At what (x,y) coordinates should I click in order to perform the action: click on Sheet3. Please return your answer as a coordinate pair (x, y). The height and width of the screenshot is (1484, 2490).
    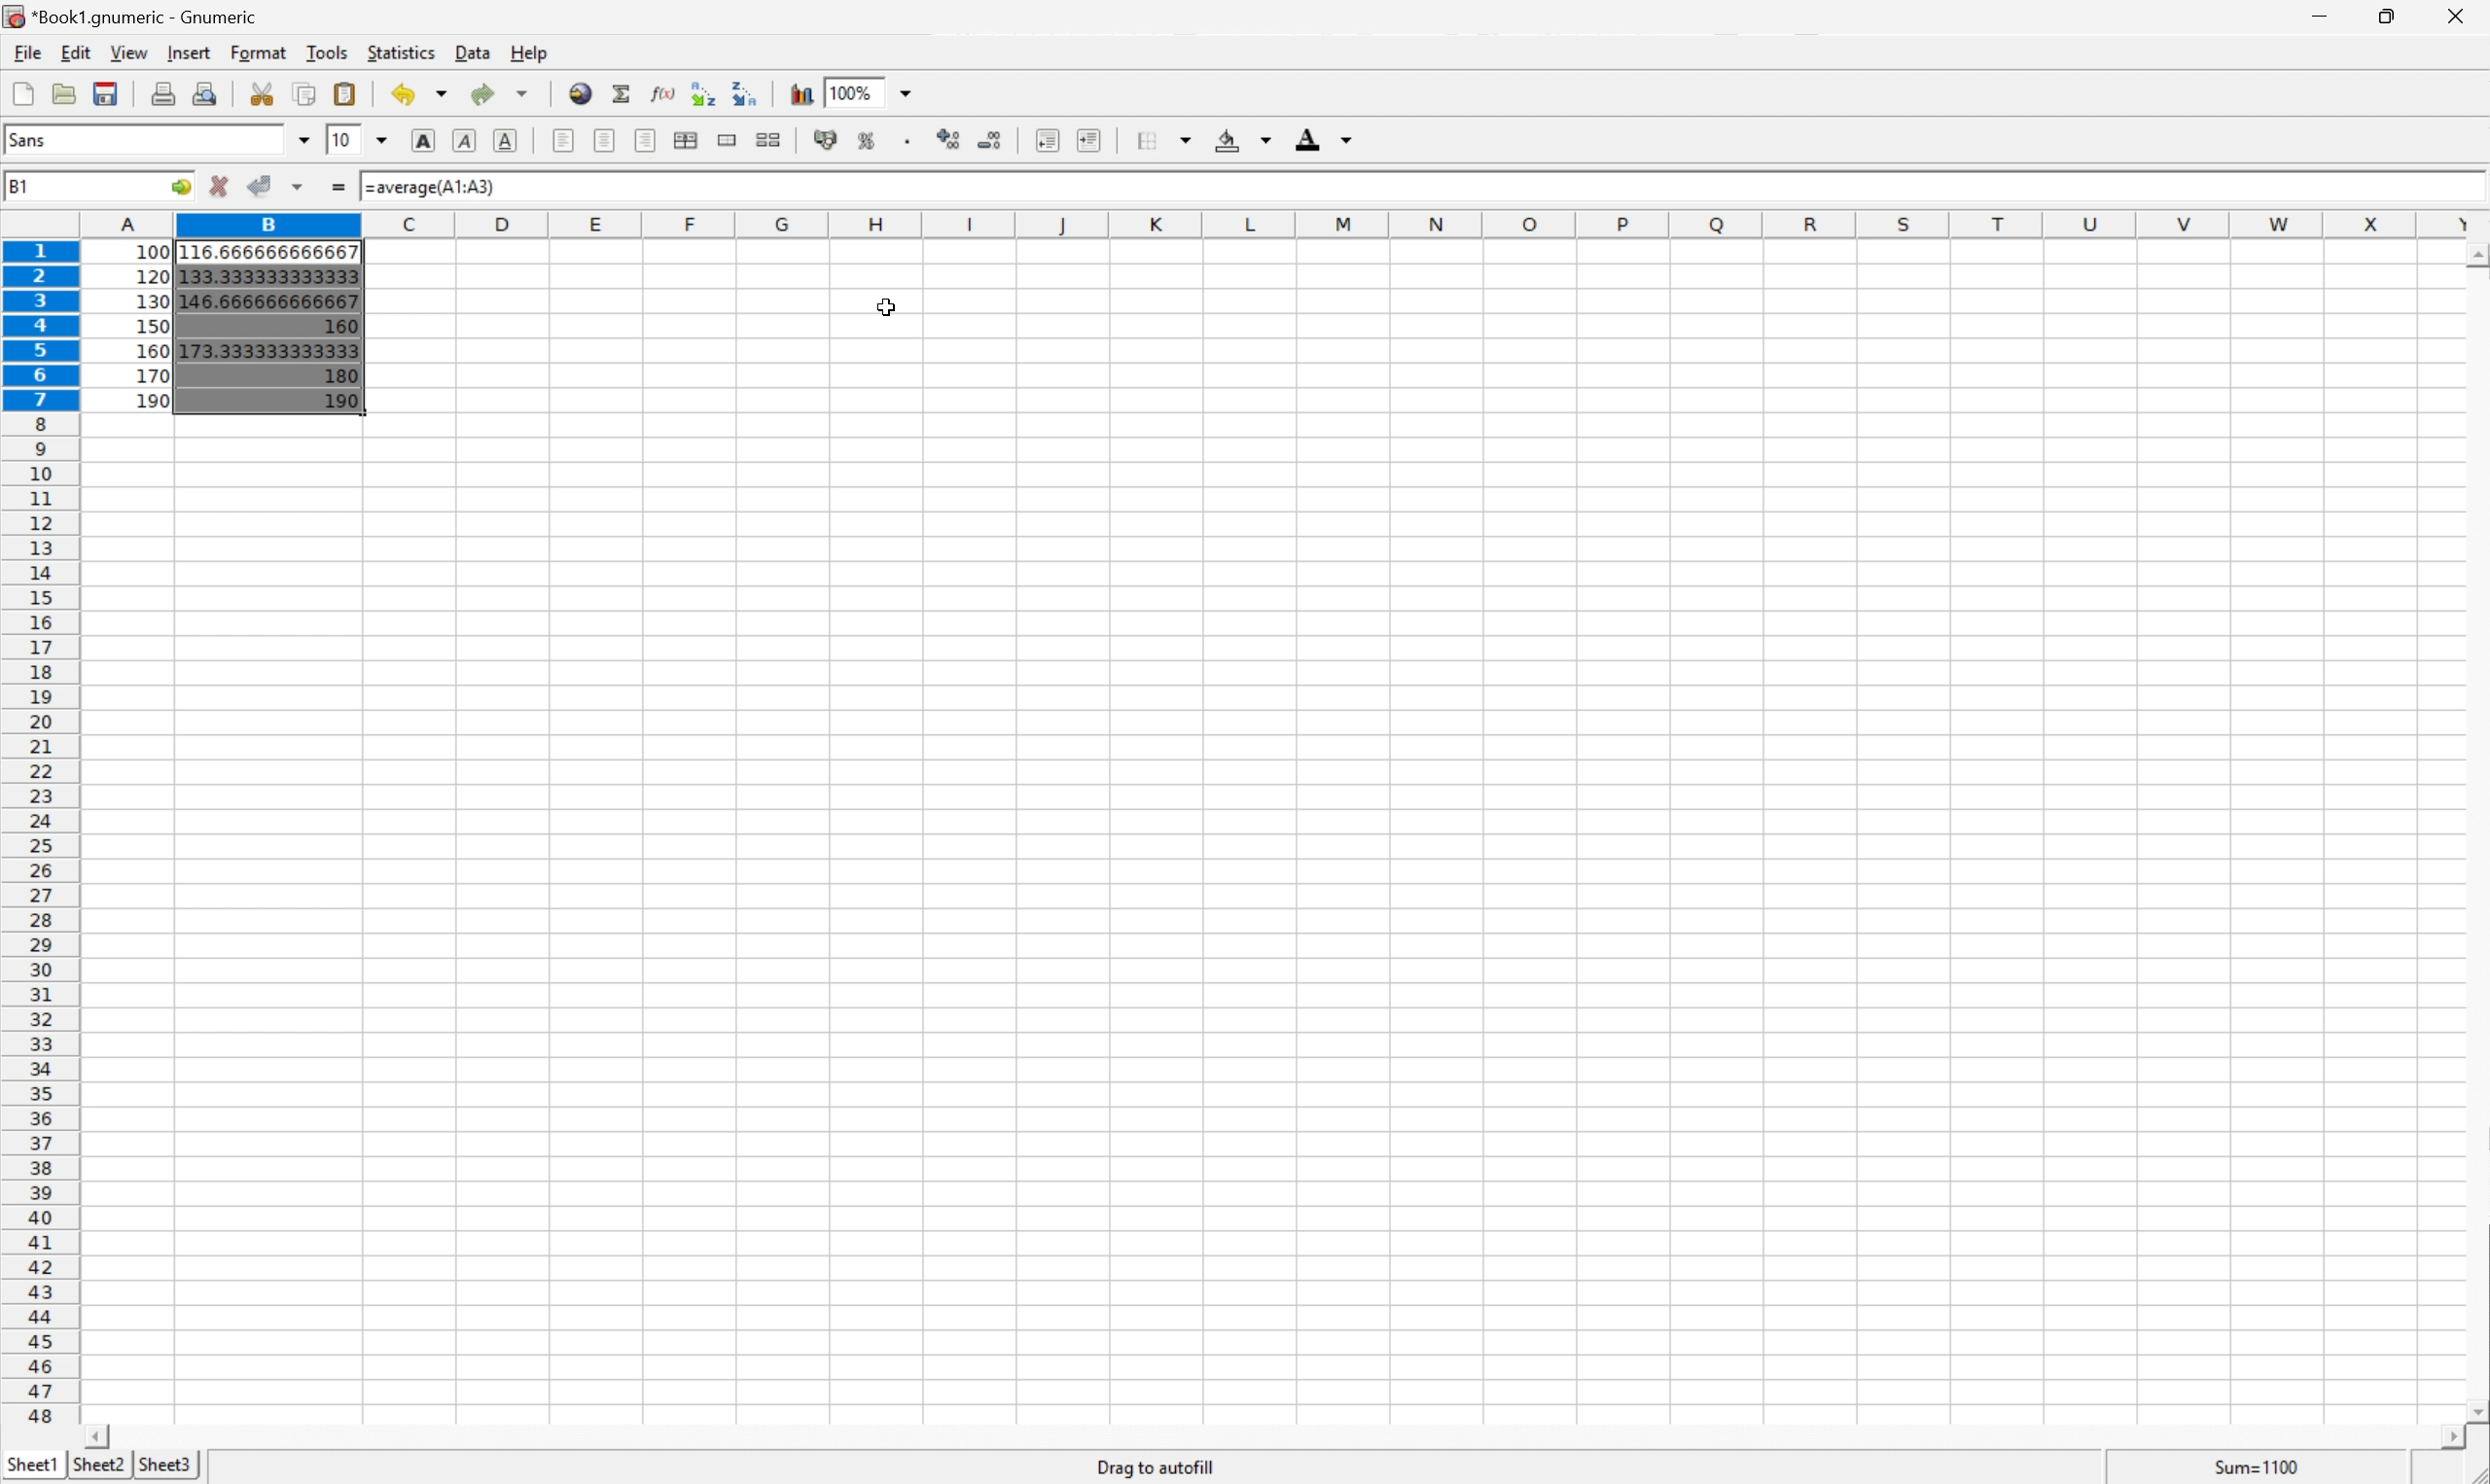
    Looking at the image, I should click on (170, 1466).